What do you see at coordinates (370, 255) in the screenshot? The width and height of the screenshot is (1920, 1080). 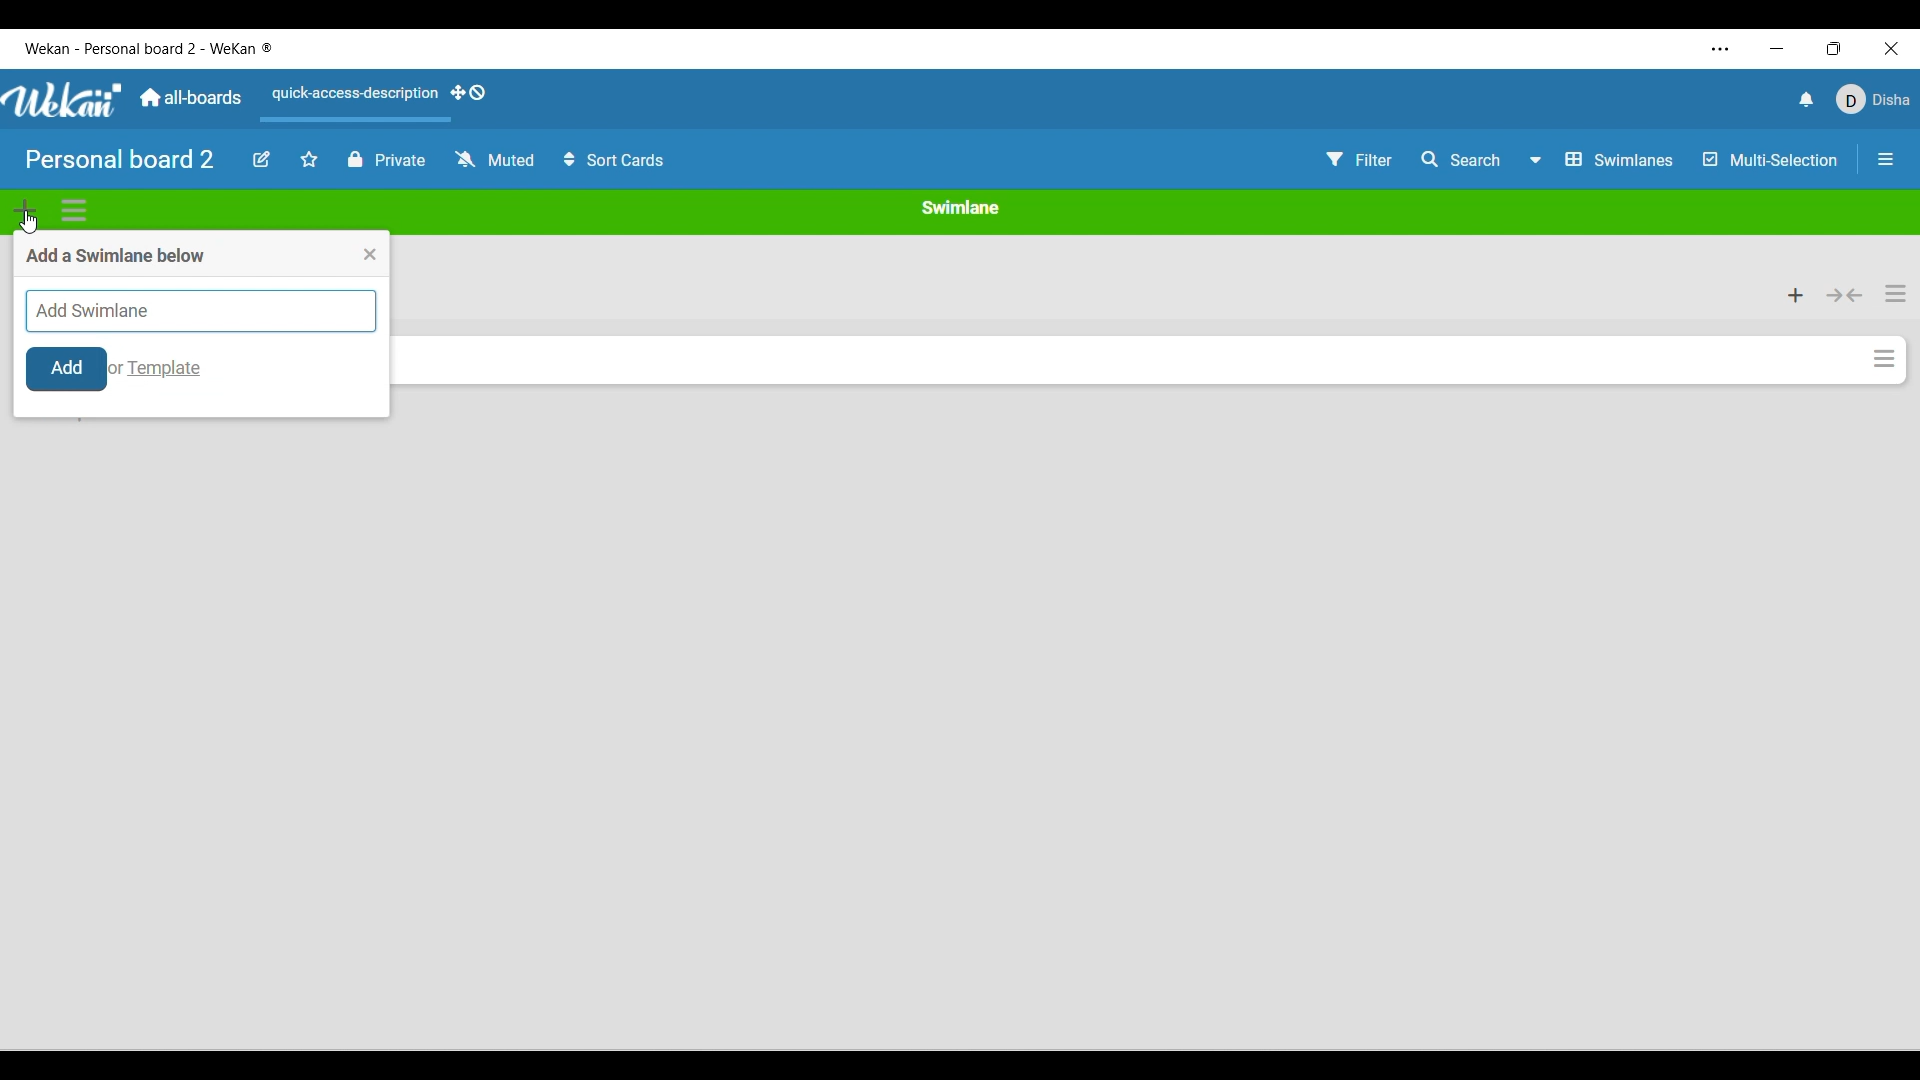 I see `Close settings` at bounding box center [370, 255].